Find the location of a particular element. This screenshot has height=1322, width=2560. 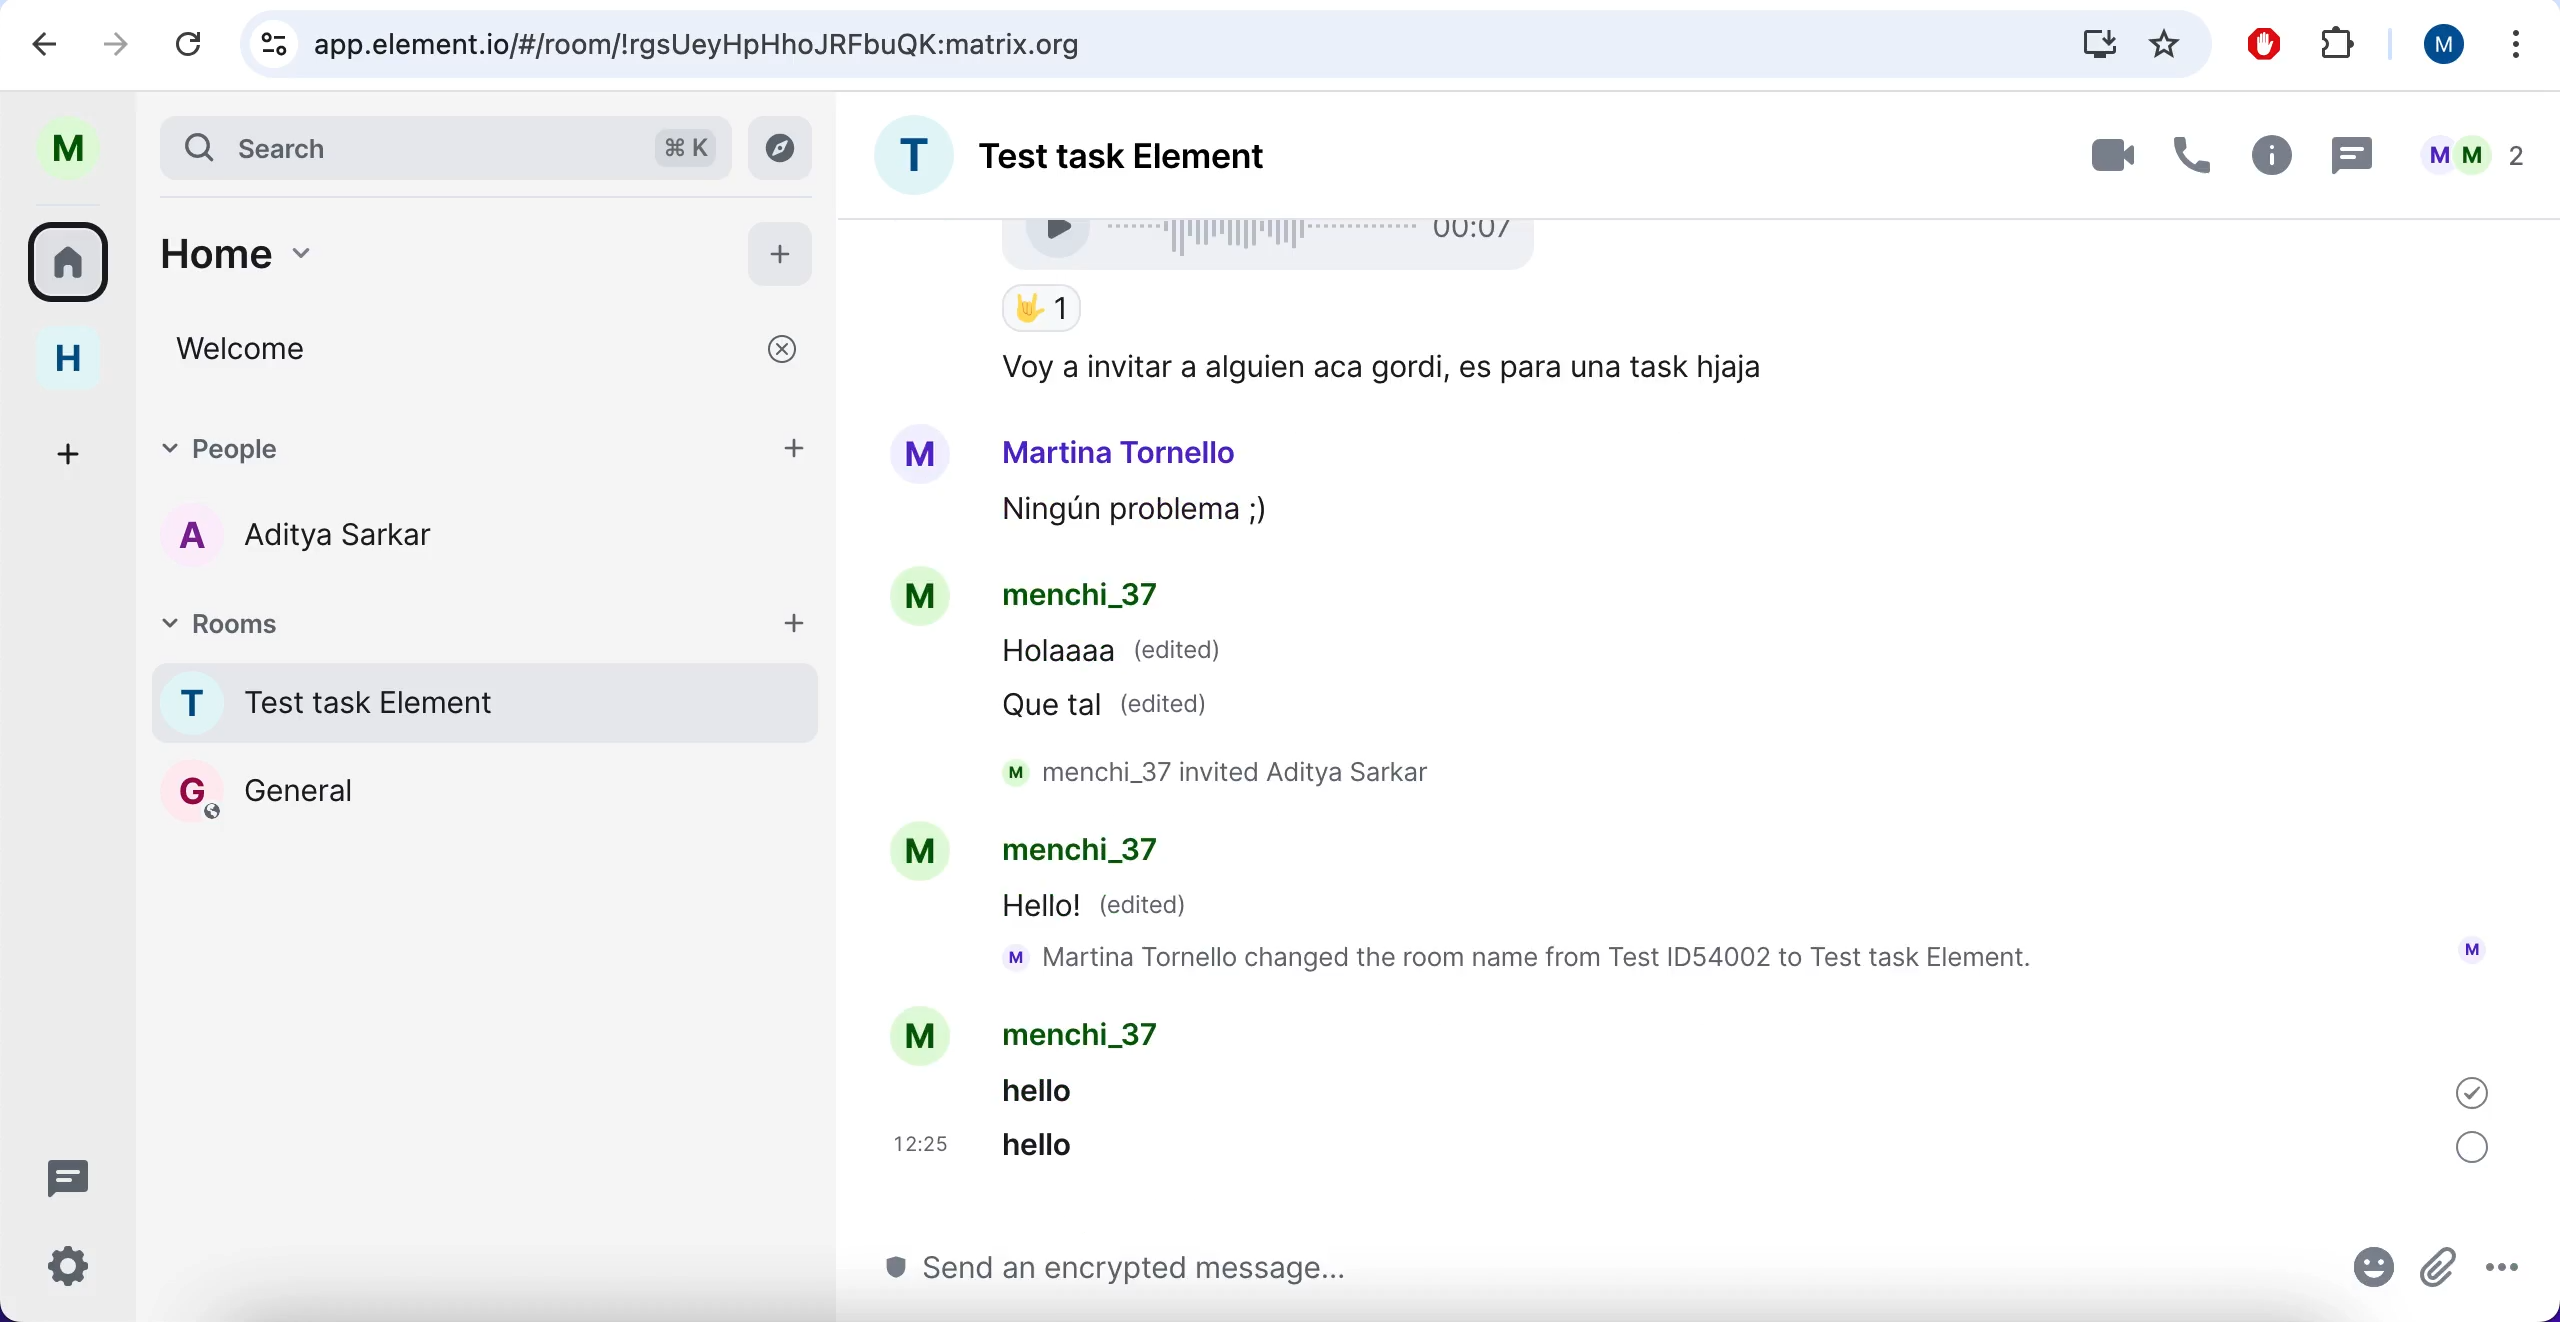

search bar is located at coordinates (442, 146).